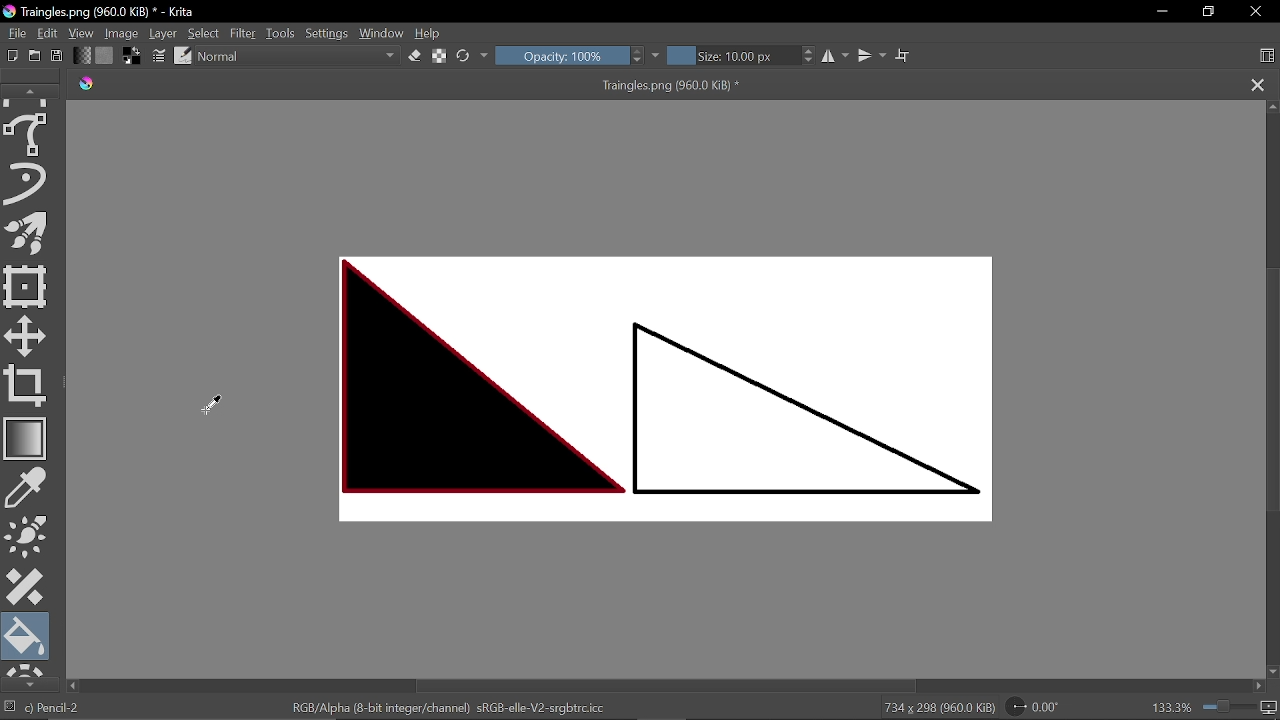  I want to click on Triangles.png (960.0 KiB), so click(678, 87).